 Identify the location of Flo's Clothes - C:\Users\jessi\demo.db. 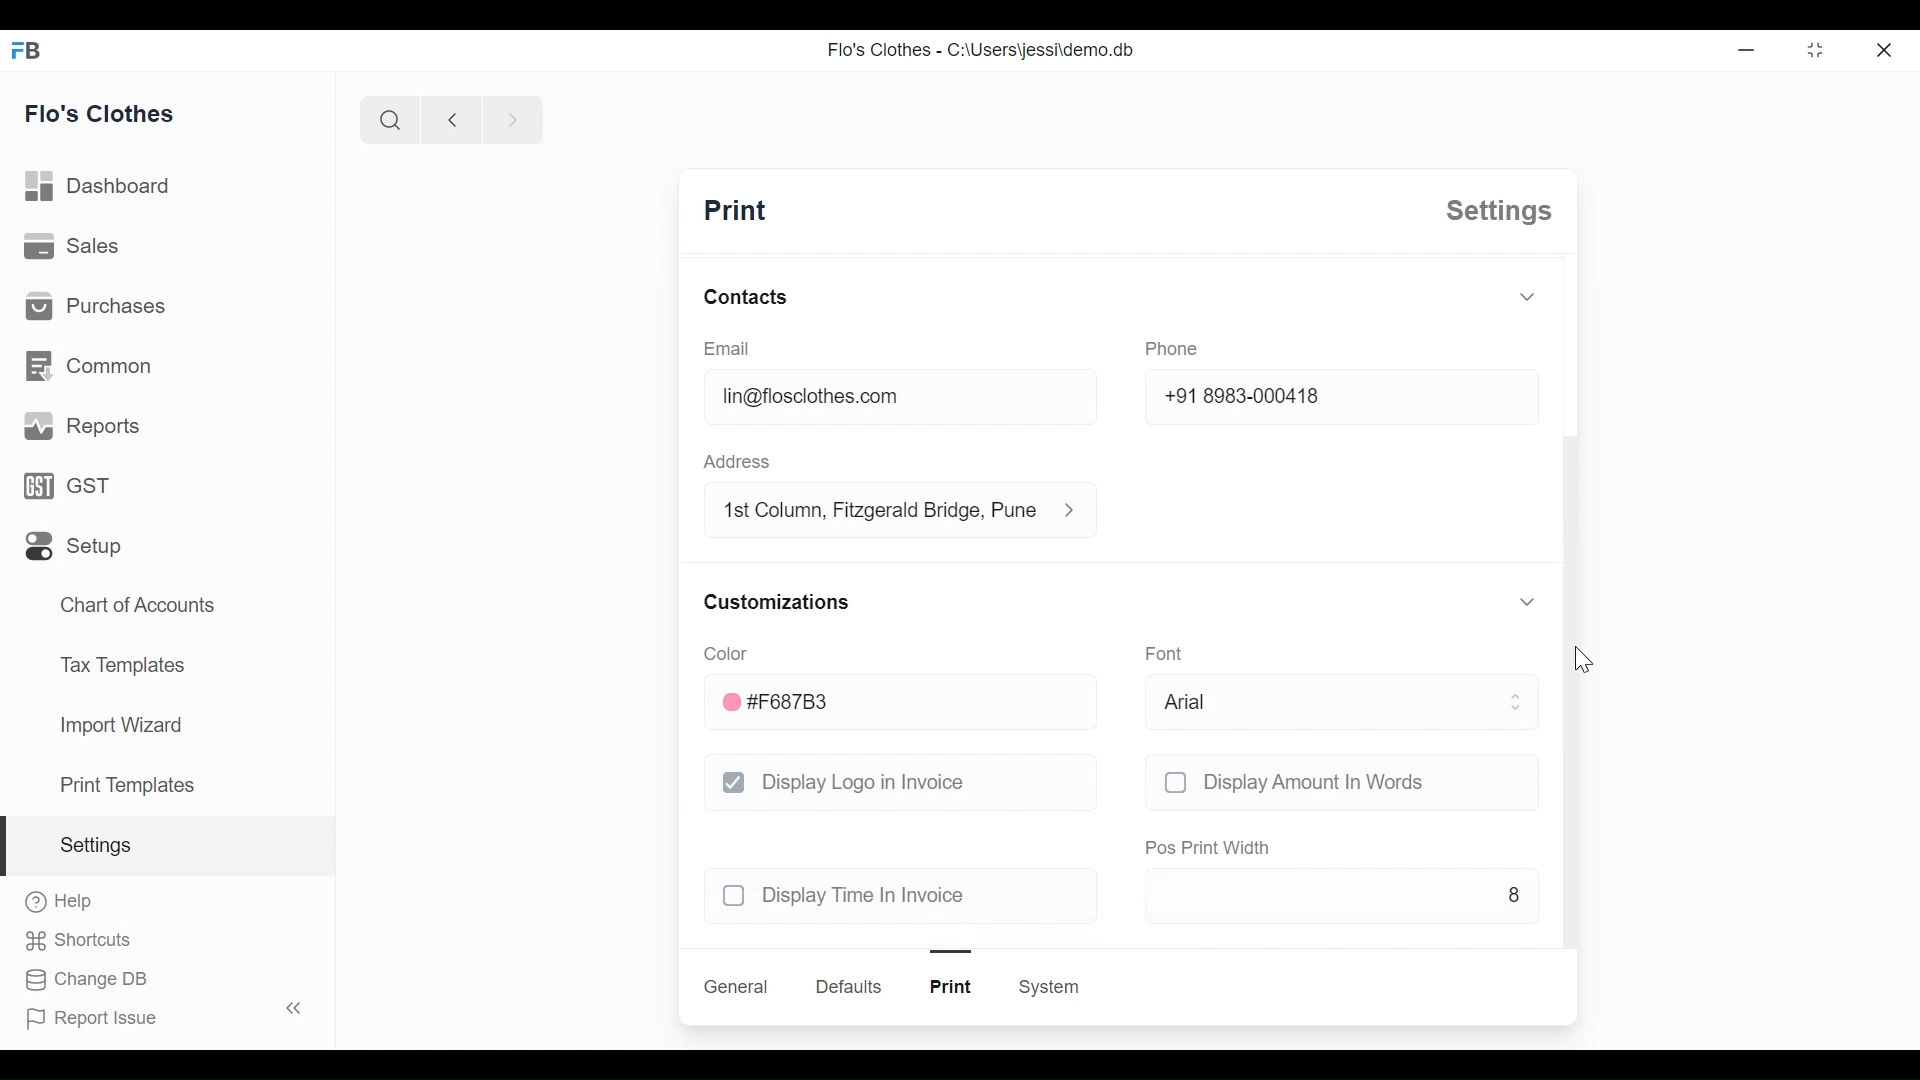
(982, 49).